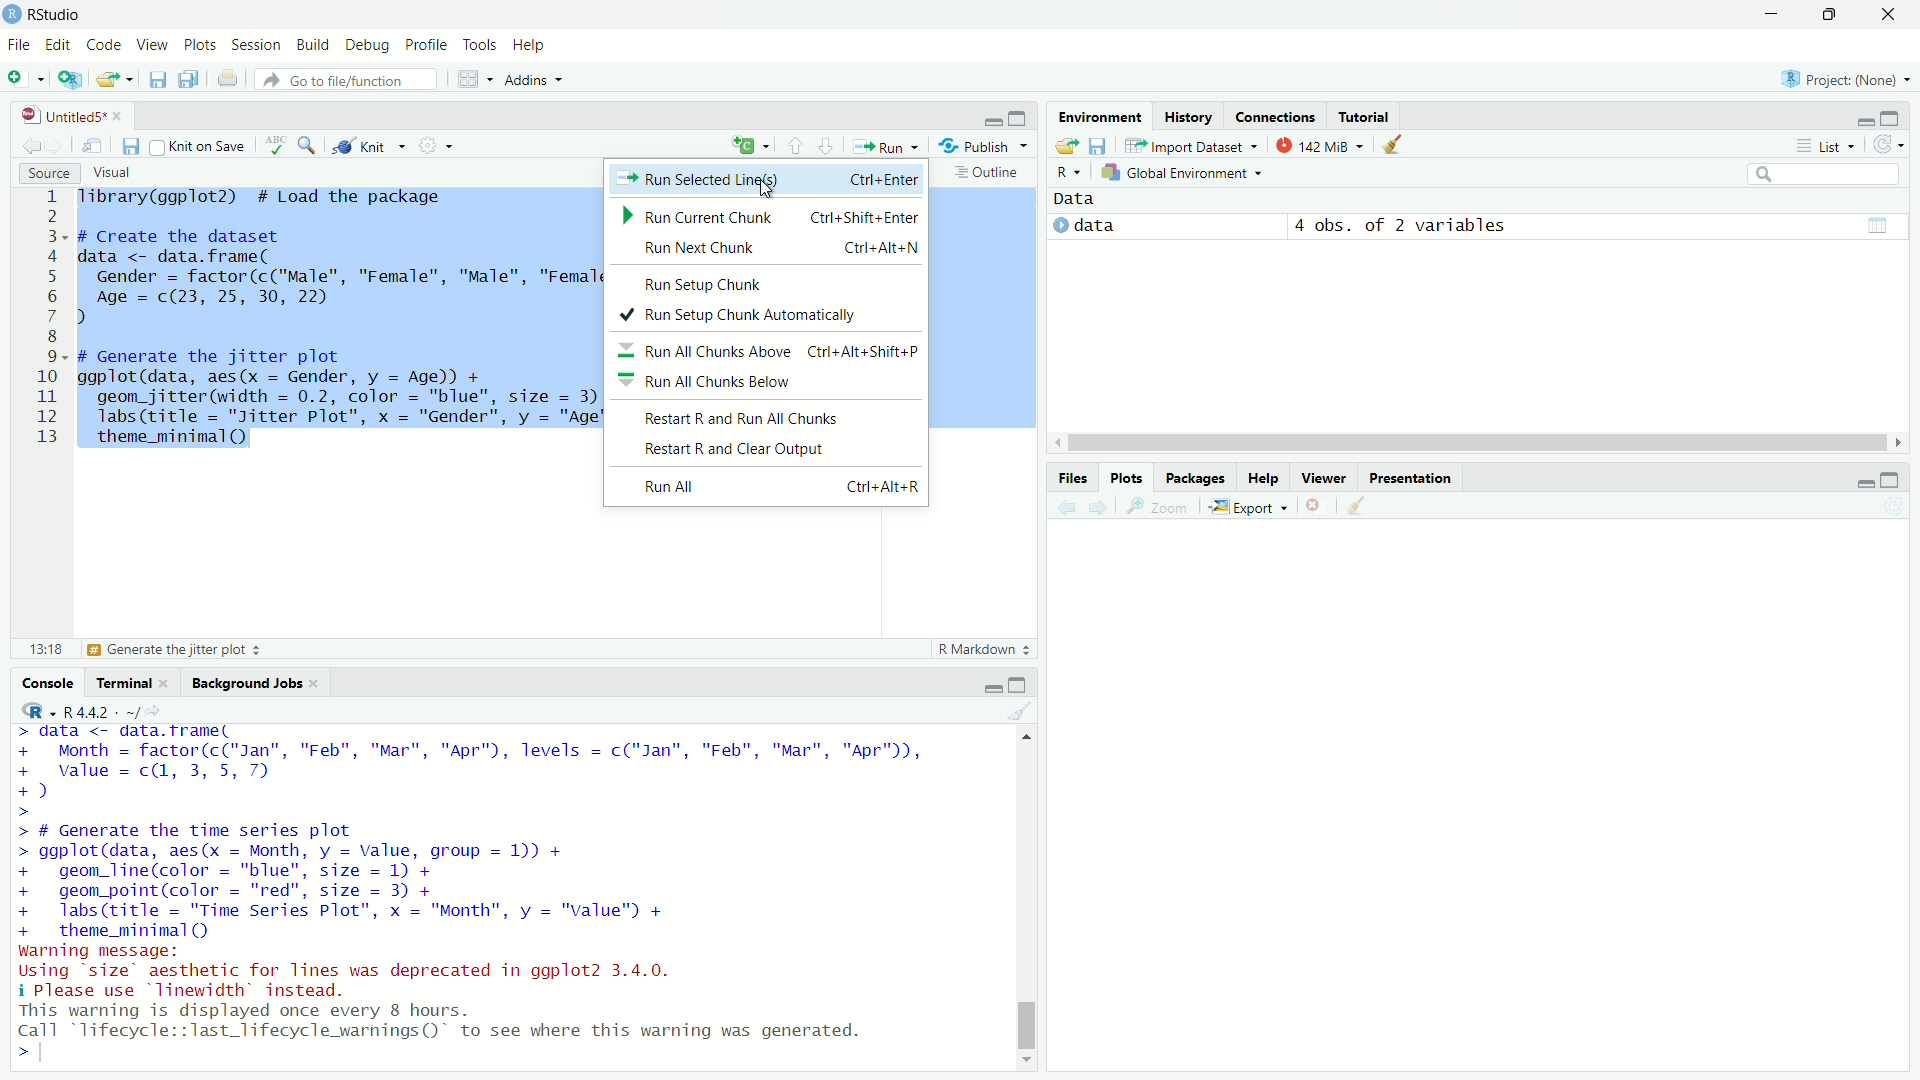 This screenshot has height=1080, width=1920. What do you see at coordinates (1830, 175) in the screenshot?
I see `search field` at bounding box center [1830, 175].